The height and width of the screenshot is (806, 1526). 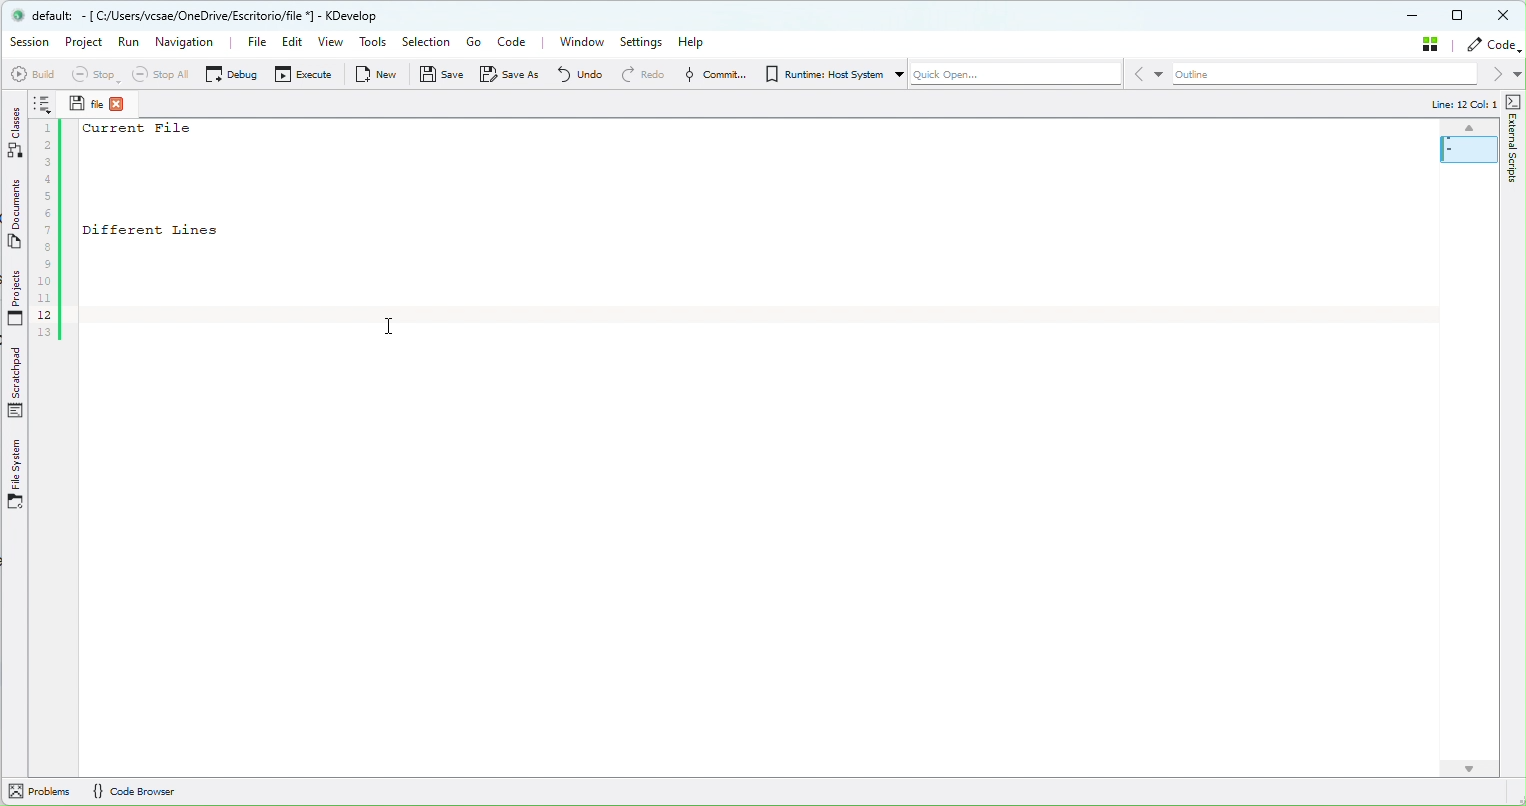 What do you see at coordinates (10, 134) in the screenshot?
I see `Classes` at bounding box center [10, 134].